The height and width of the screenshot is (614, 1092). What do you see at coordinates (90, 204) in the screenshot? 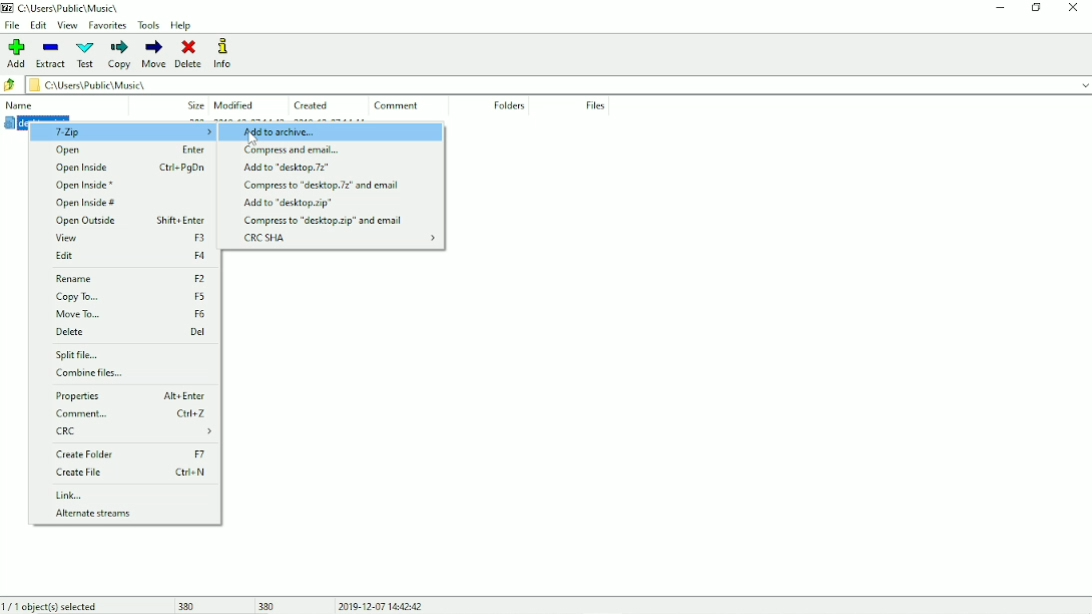
I see `Open Inside #` at bounding box center [90, 204].